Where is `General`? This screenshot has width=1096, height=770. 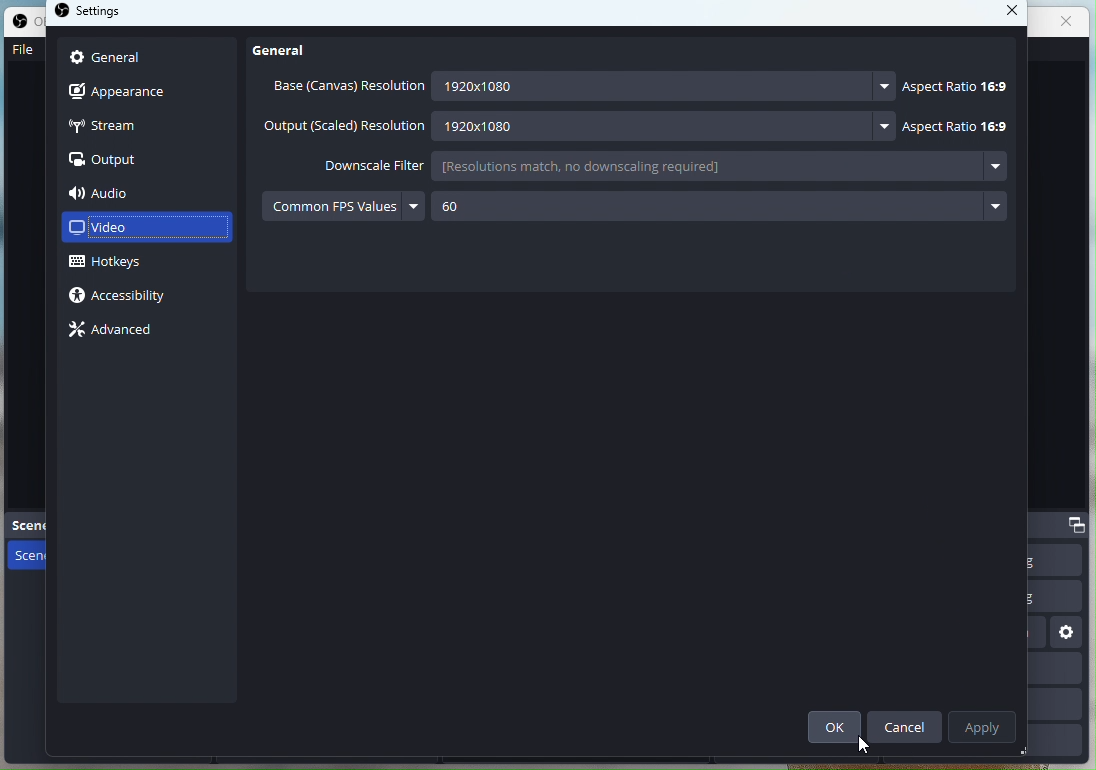 General is located at coordinates (145, 59).